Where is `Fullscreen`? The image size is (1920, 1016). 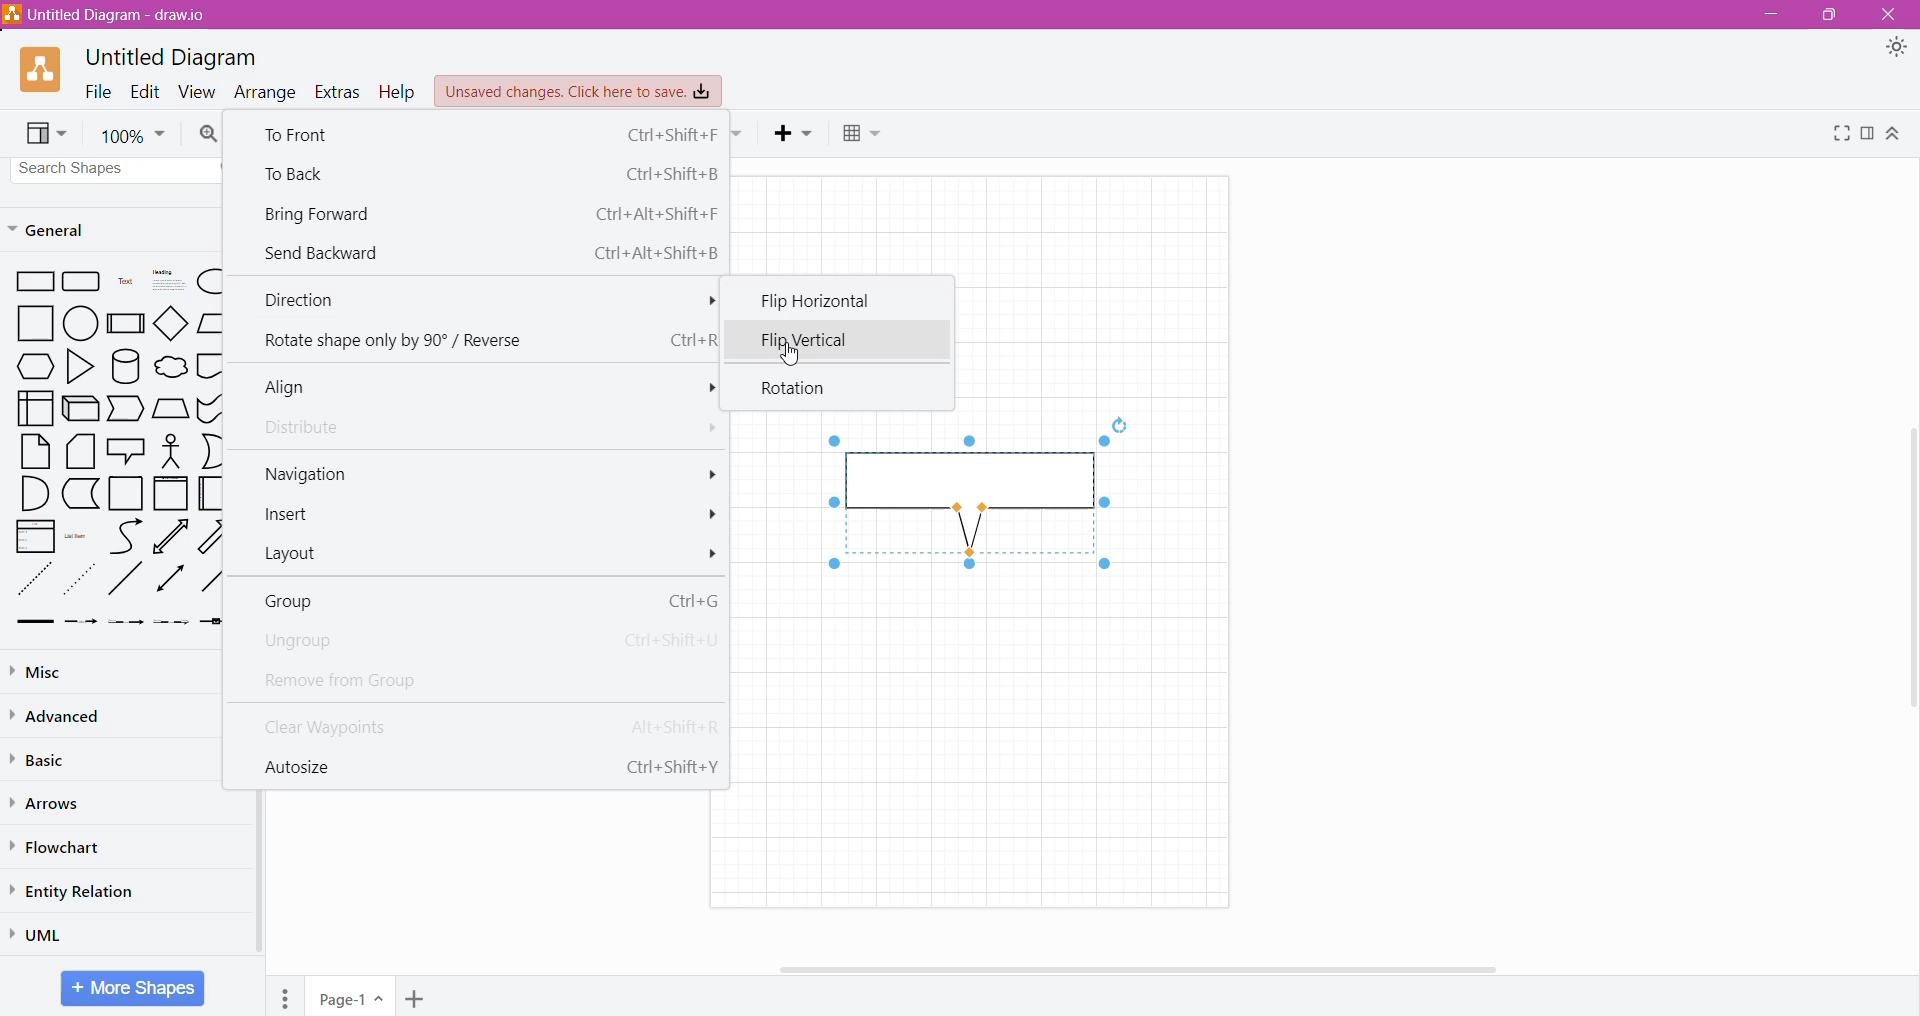 Fullscreen is located at coordinates (1839, 133).